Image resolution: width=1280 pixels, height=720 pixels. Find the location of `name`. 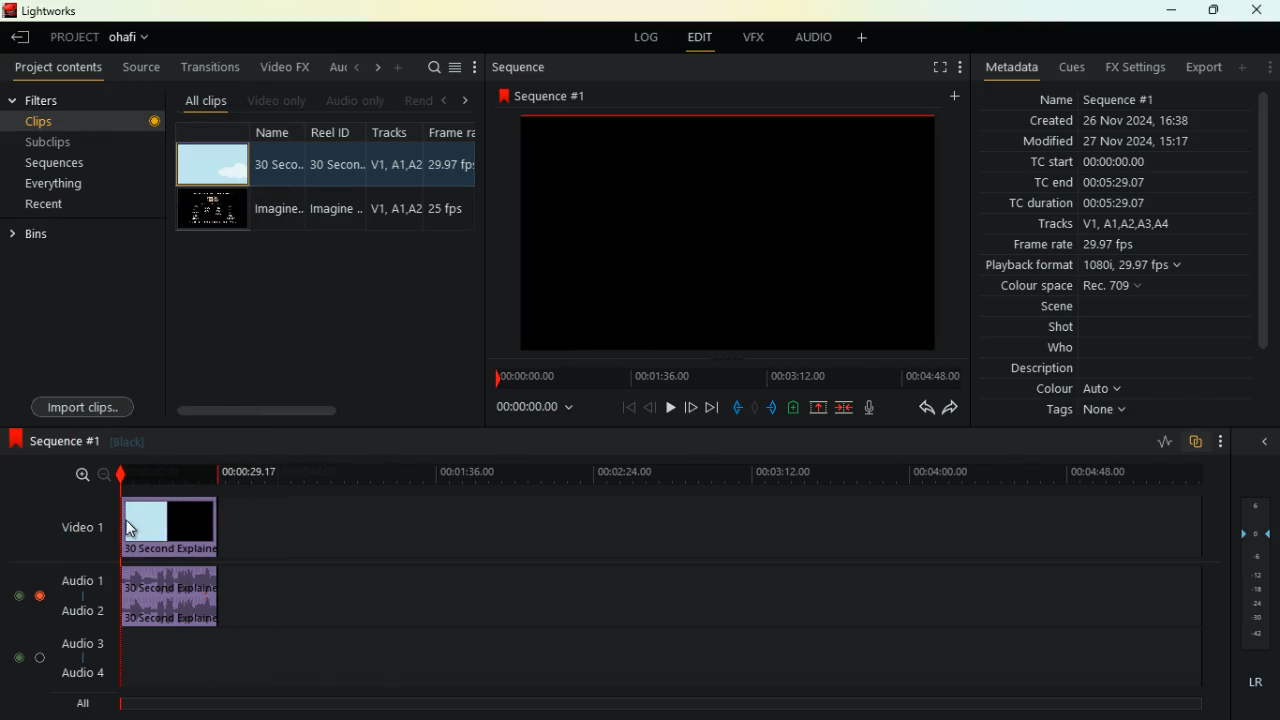

name is located at coordinates (1092, 99).